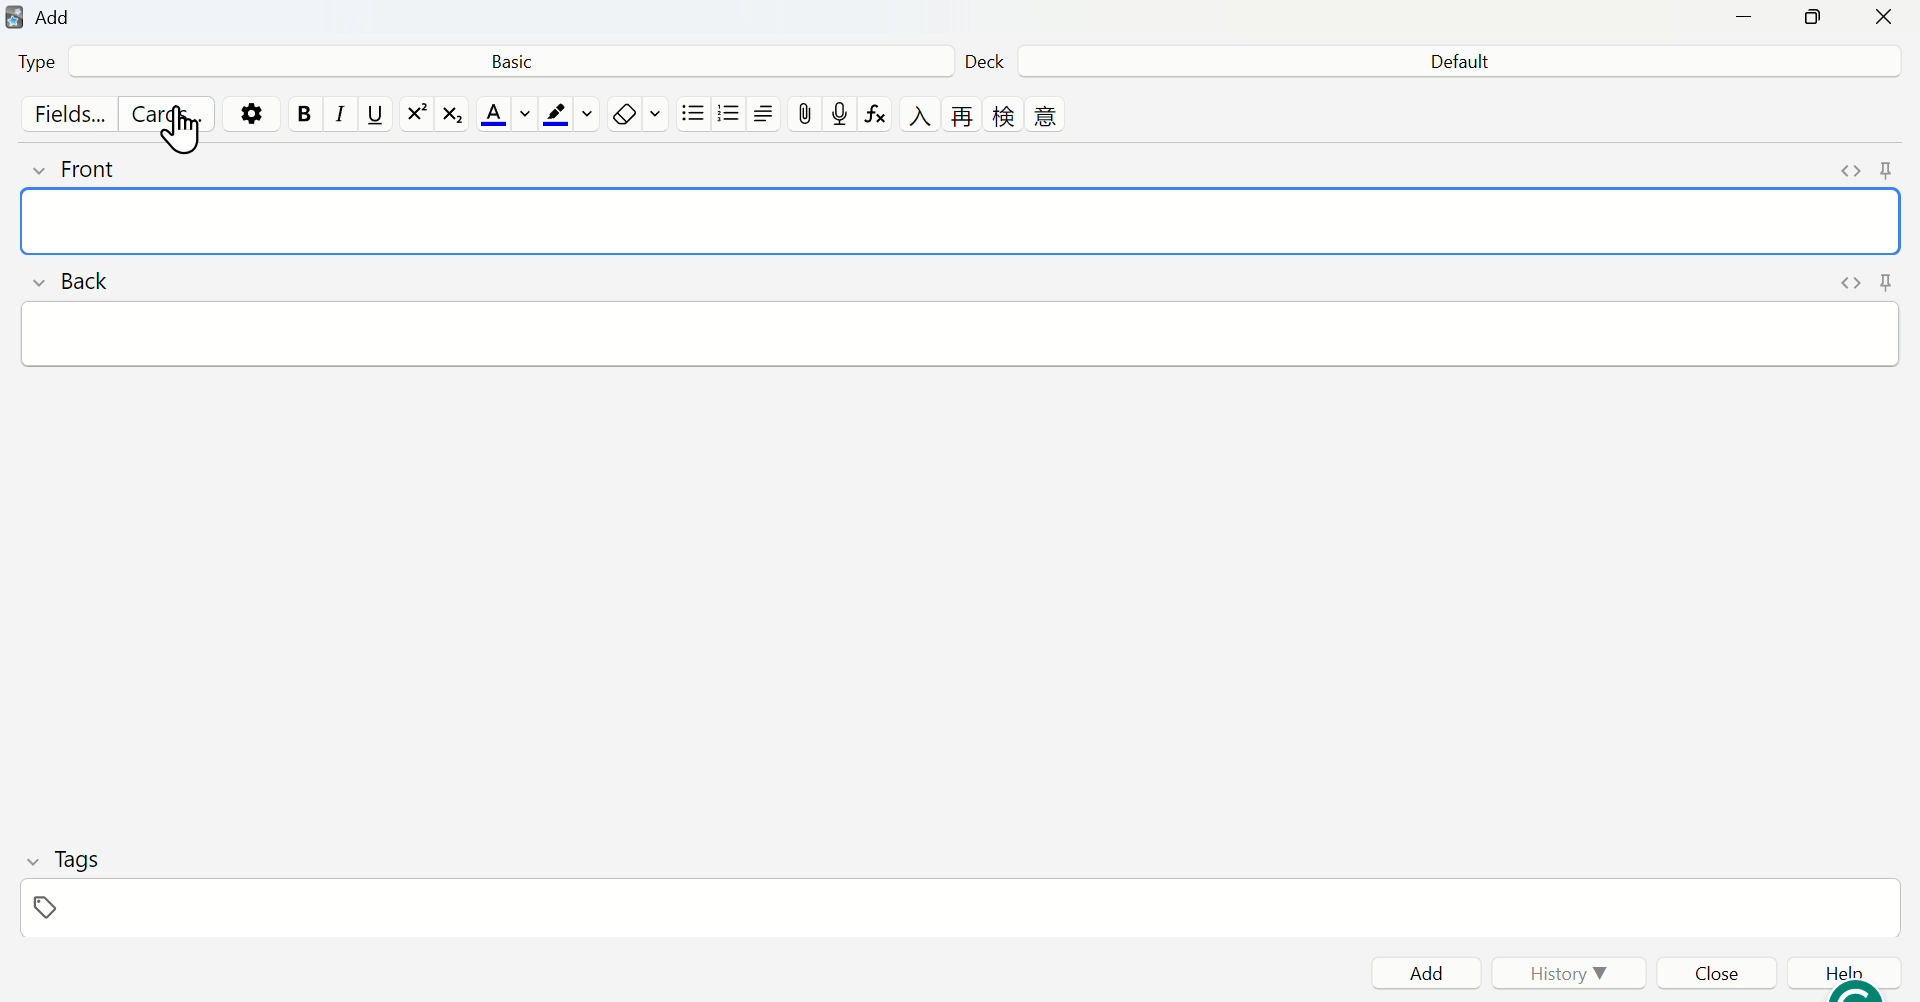 Image resolution: width=1920 pixels, height=1002 pixels. Describe the element at coordinates (339, 115) in the screenshot. I see `Italic text` at that location.